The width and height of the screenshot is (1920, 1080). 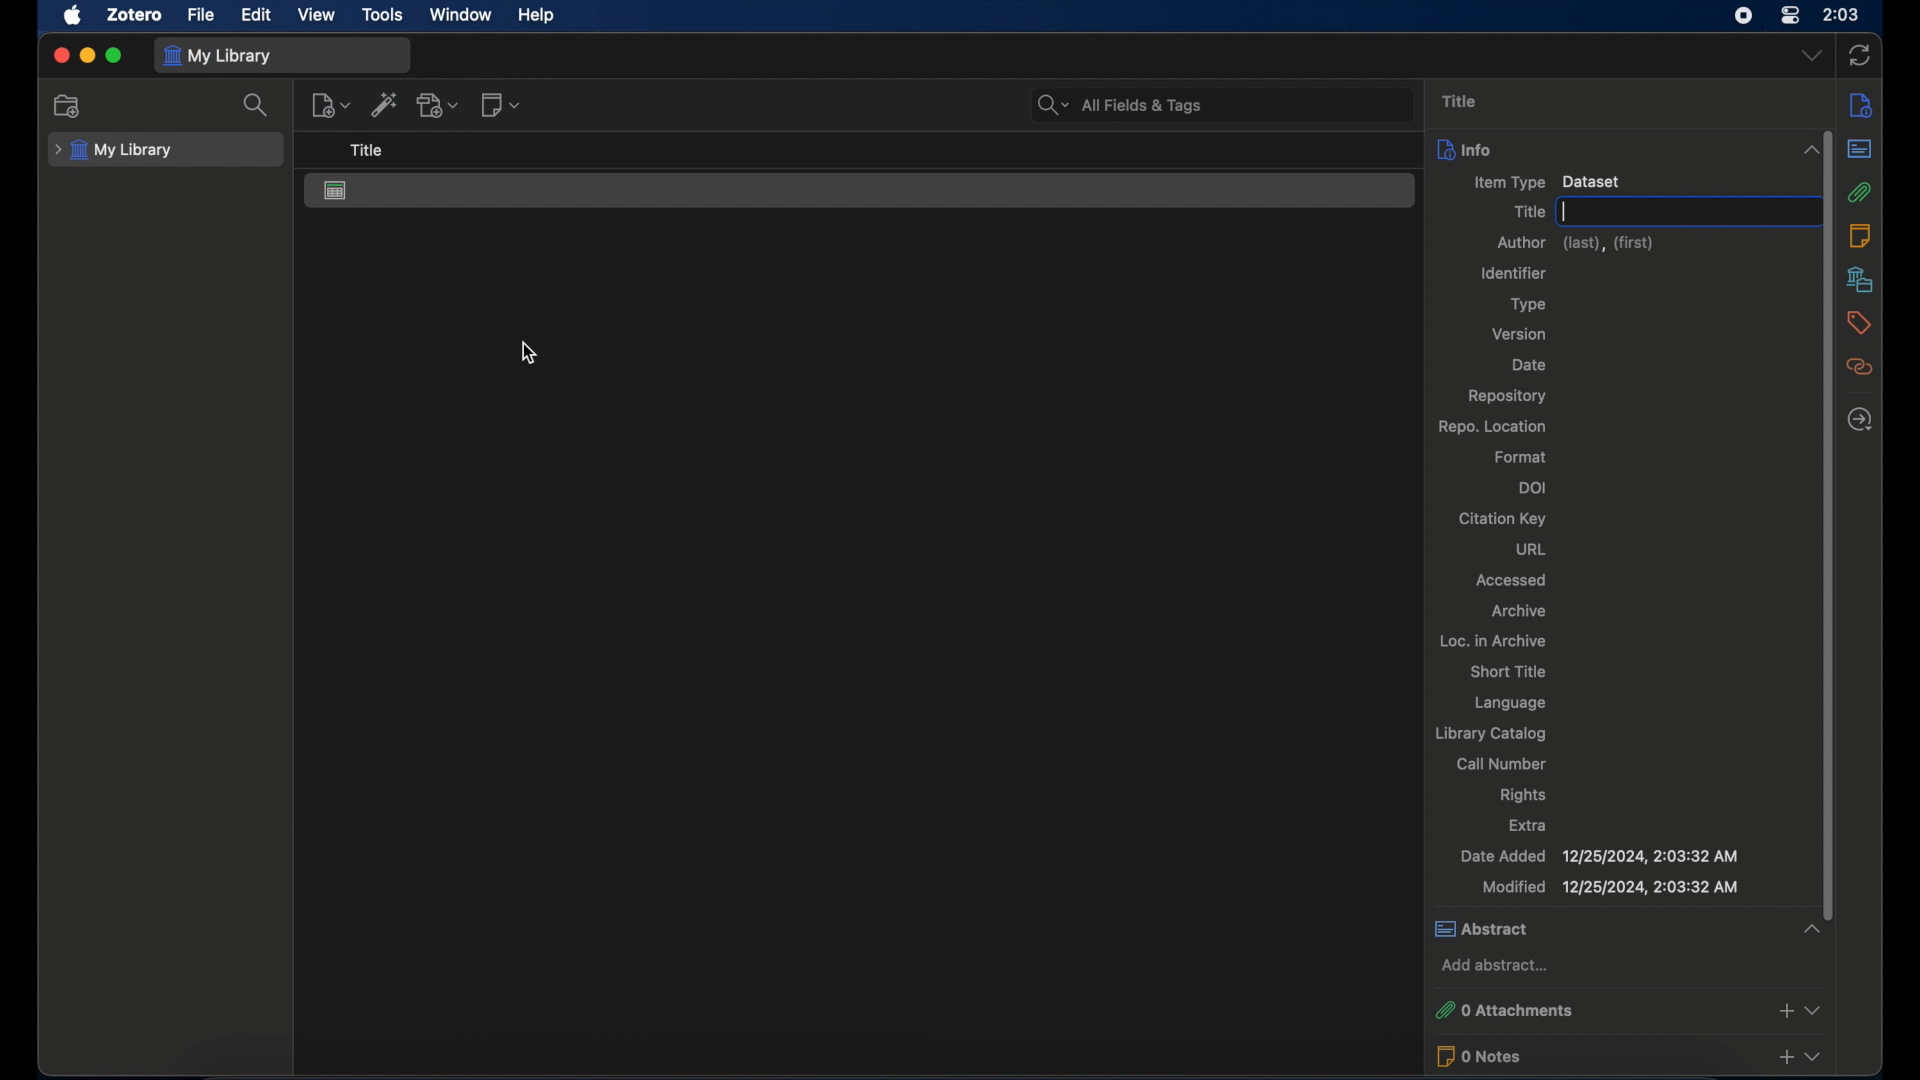 I want to click on doi, so click(x=1534, y=486).